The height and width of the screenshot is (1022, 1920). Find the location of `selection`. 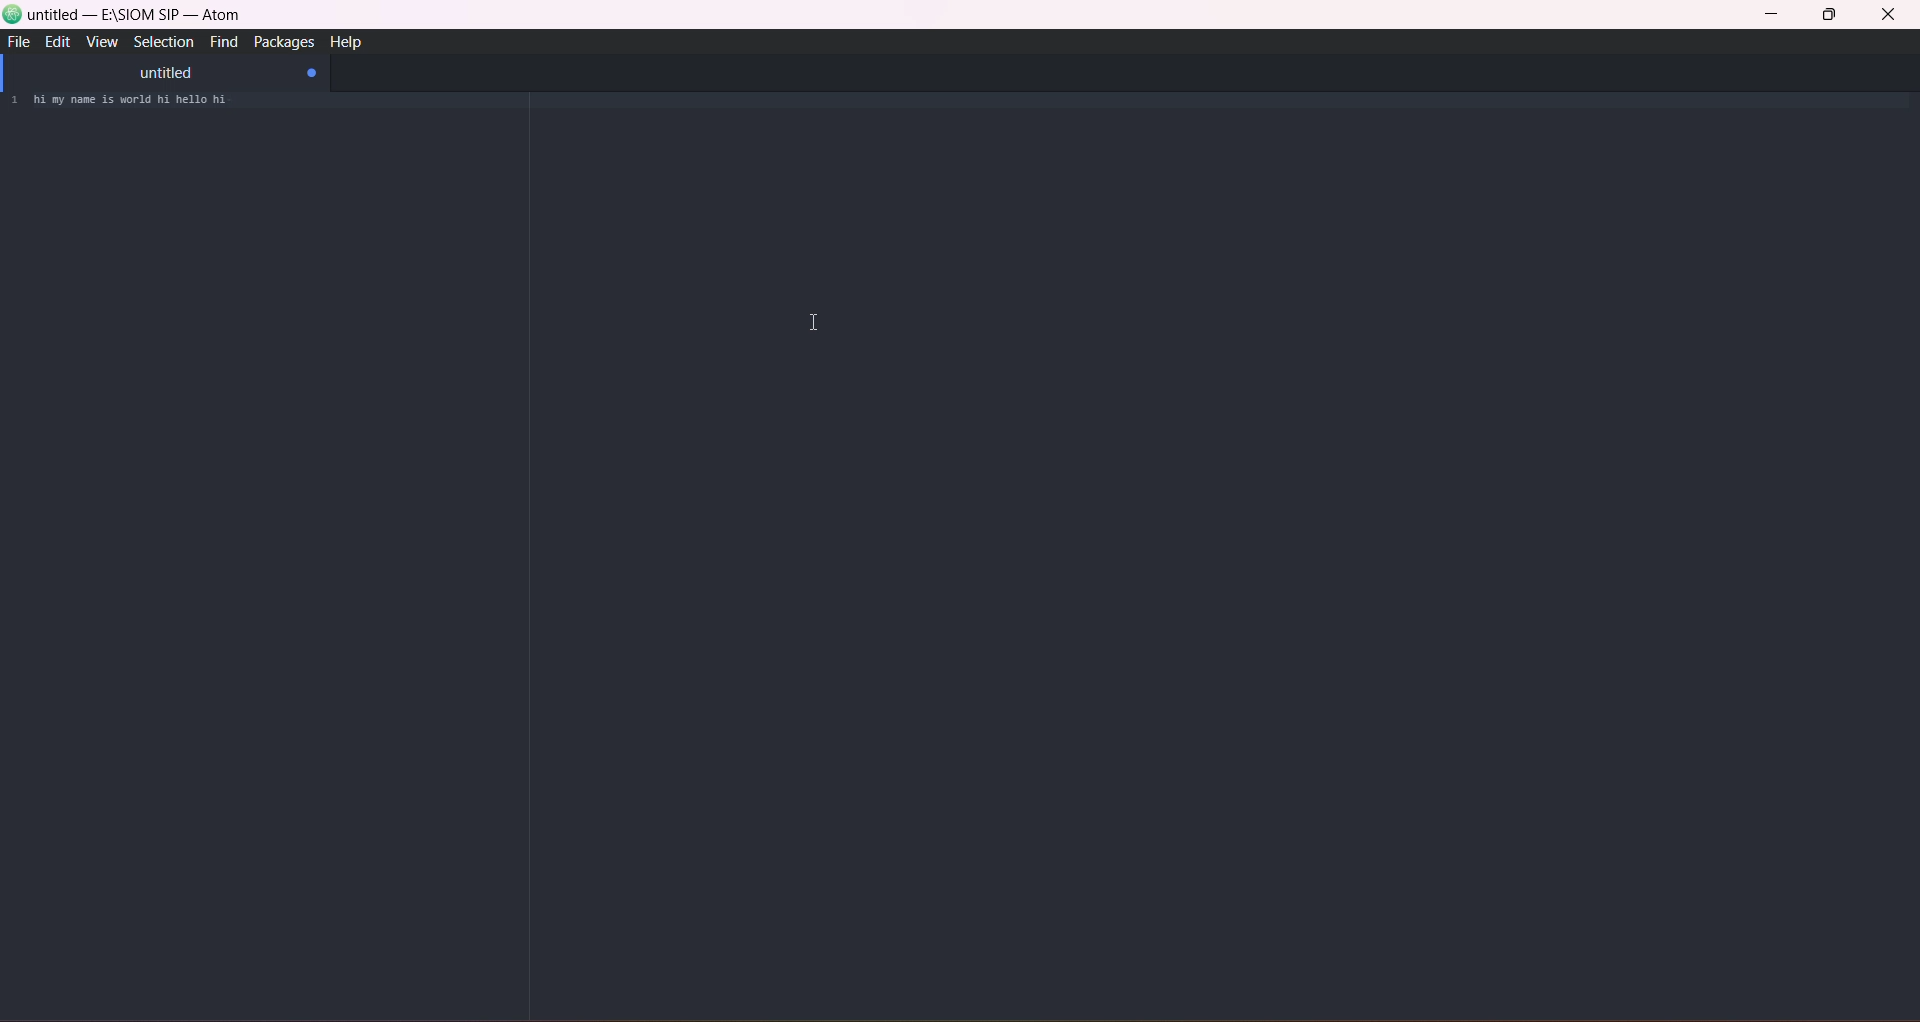

selection is located at coordinates (161, 42).